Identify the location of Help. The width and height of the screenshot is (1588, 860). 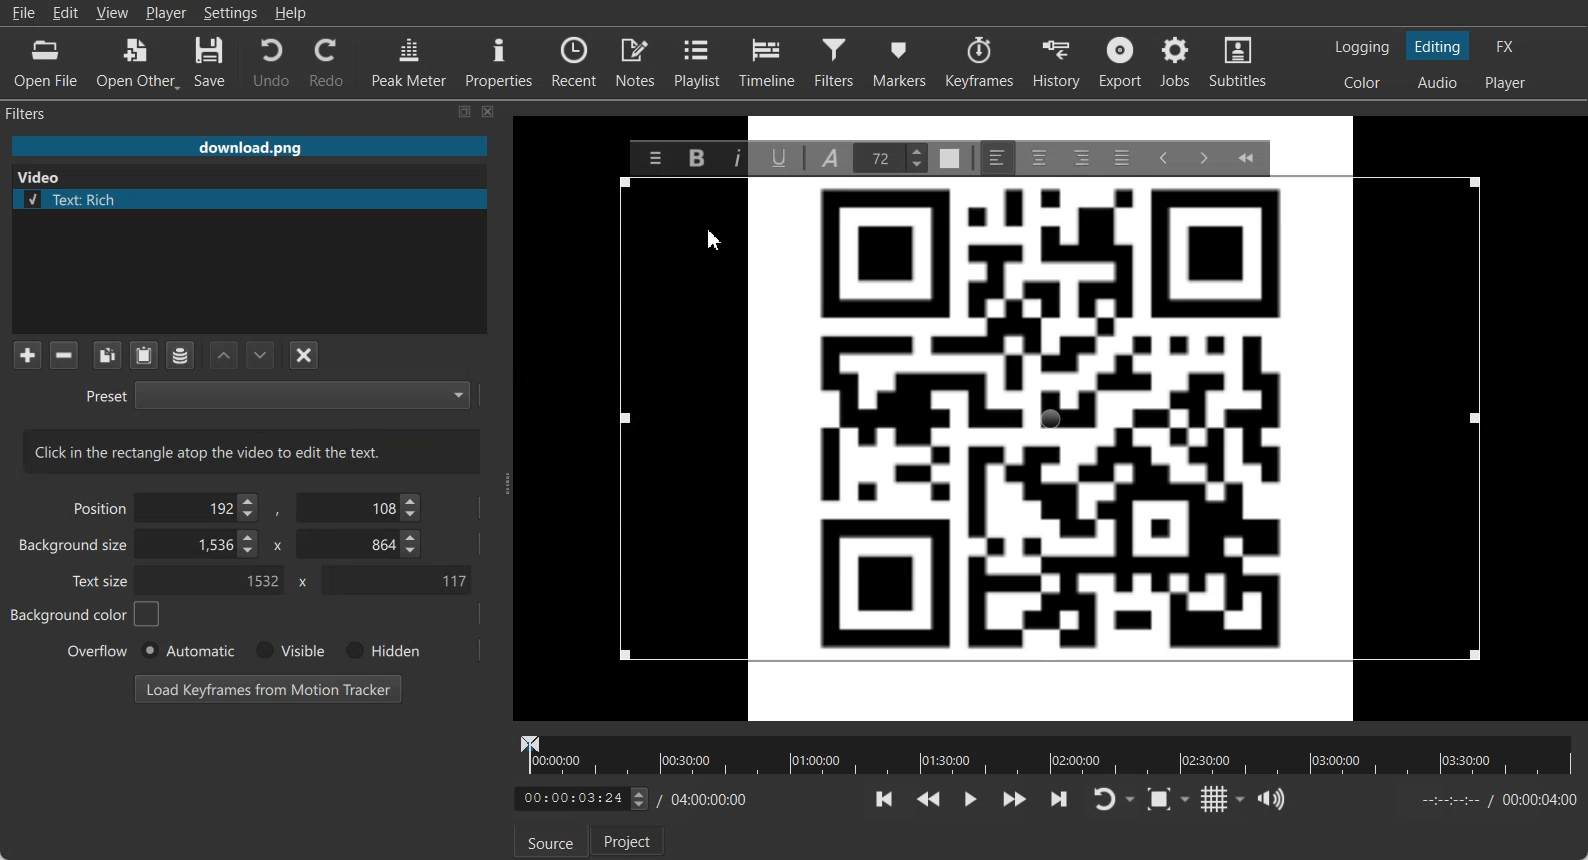
(291, 13).